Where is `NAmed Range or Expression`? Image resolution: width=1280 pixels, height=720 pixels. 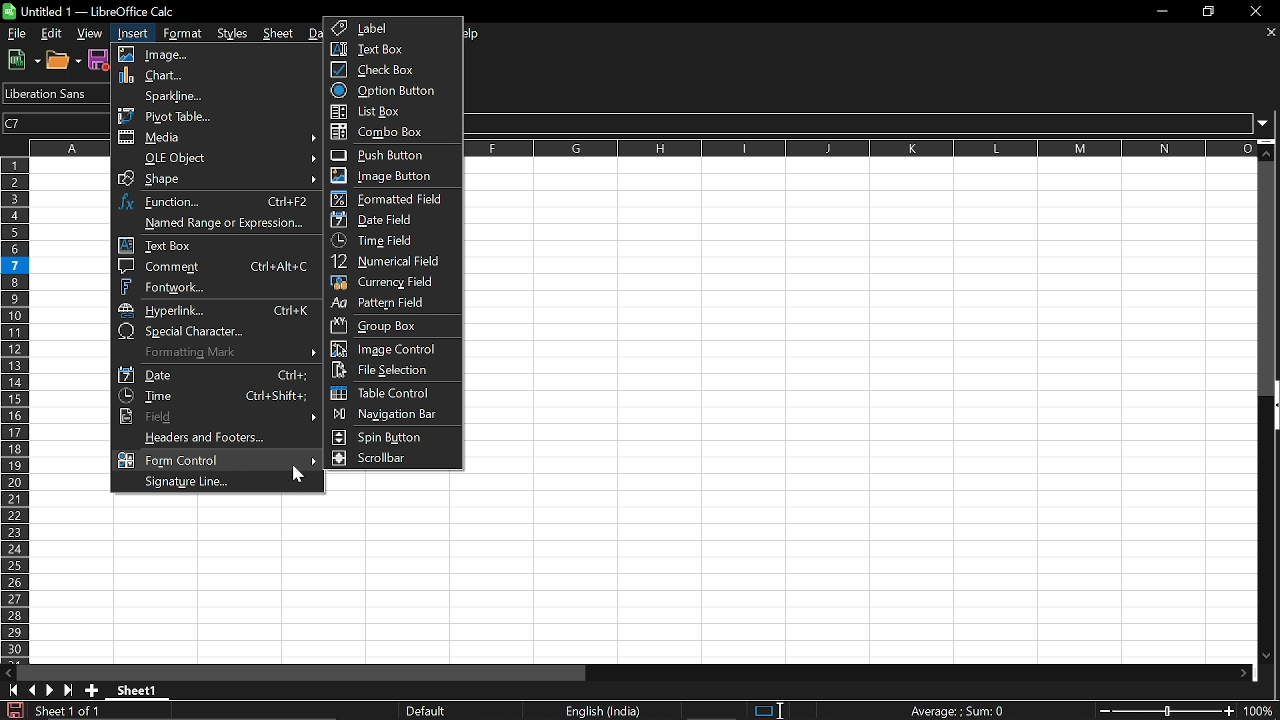 NAmed Range or Expression is located at coordinates (213, 223).